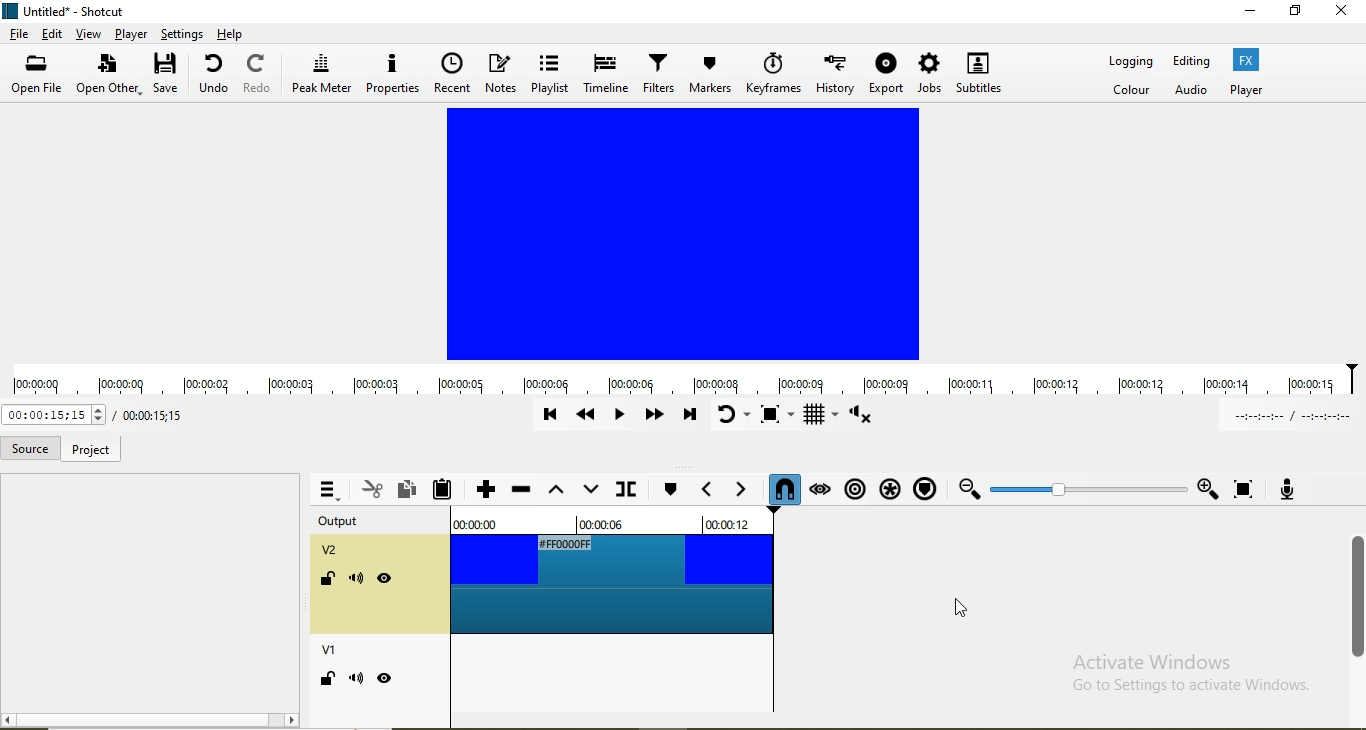  What do you see at coordinates (1182, 674) in the screenshot?
I see `Activate Windows
Go to Settings to activate Windows.` at bounding box center [1182, 674].